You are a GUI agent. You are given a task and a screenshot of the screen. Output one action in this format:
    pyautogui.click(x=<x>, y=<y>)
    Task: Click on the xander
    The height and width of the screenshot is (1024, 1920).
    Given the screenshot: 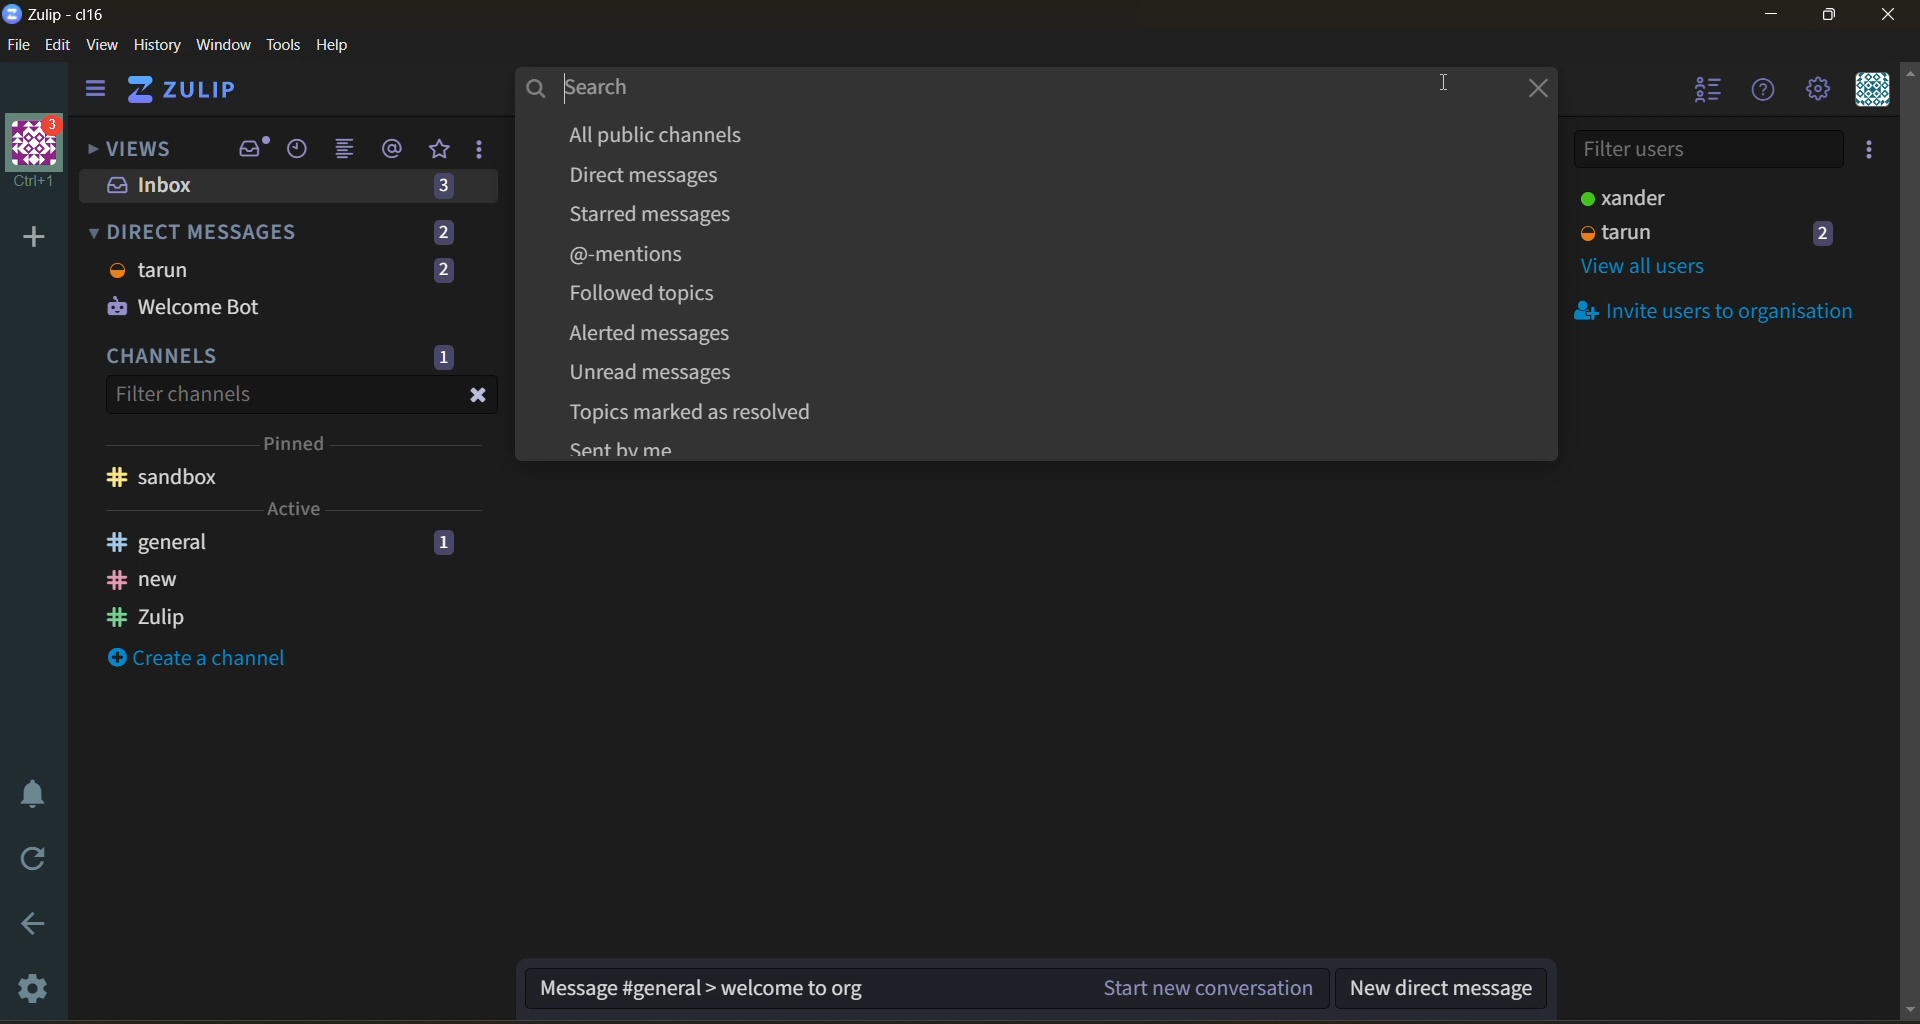 What is the action you would take?
    pyautogui.click(x=1619, y=197)
    